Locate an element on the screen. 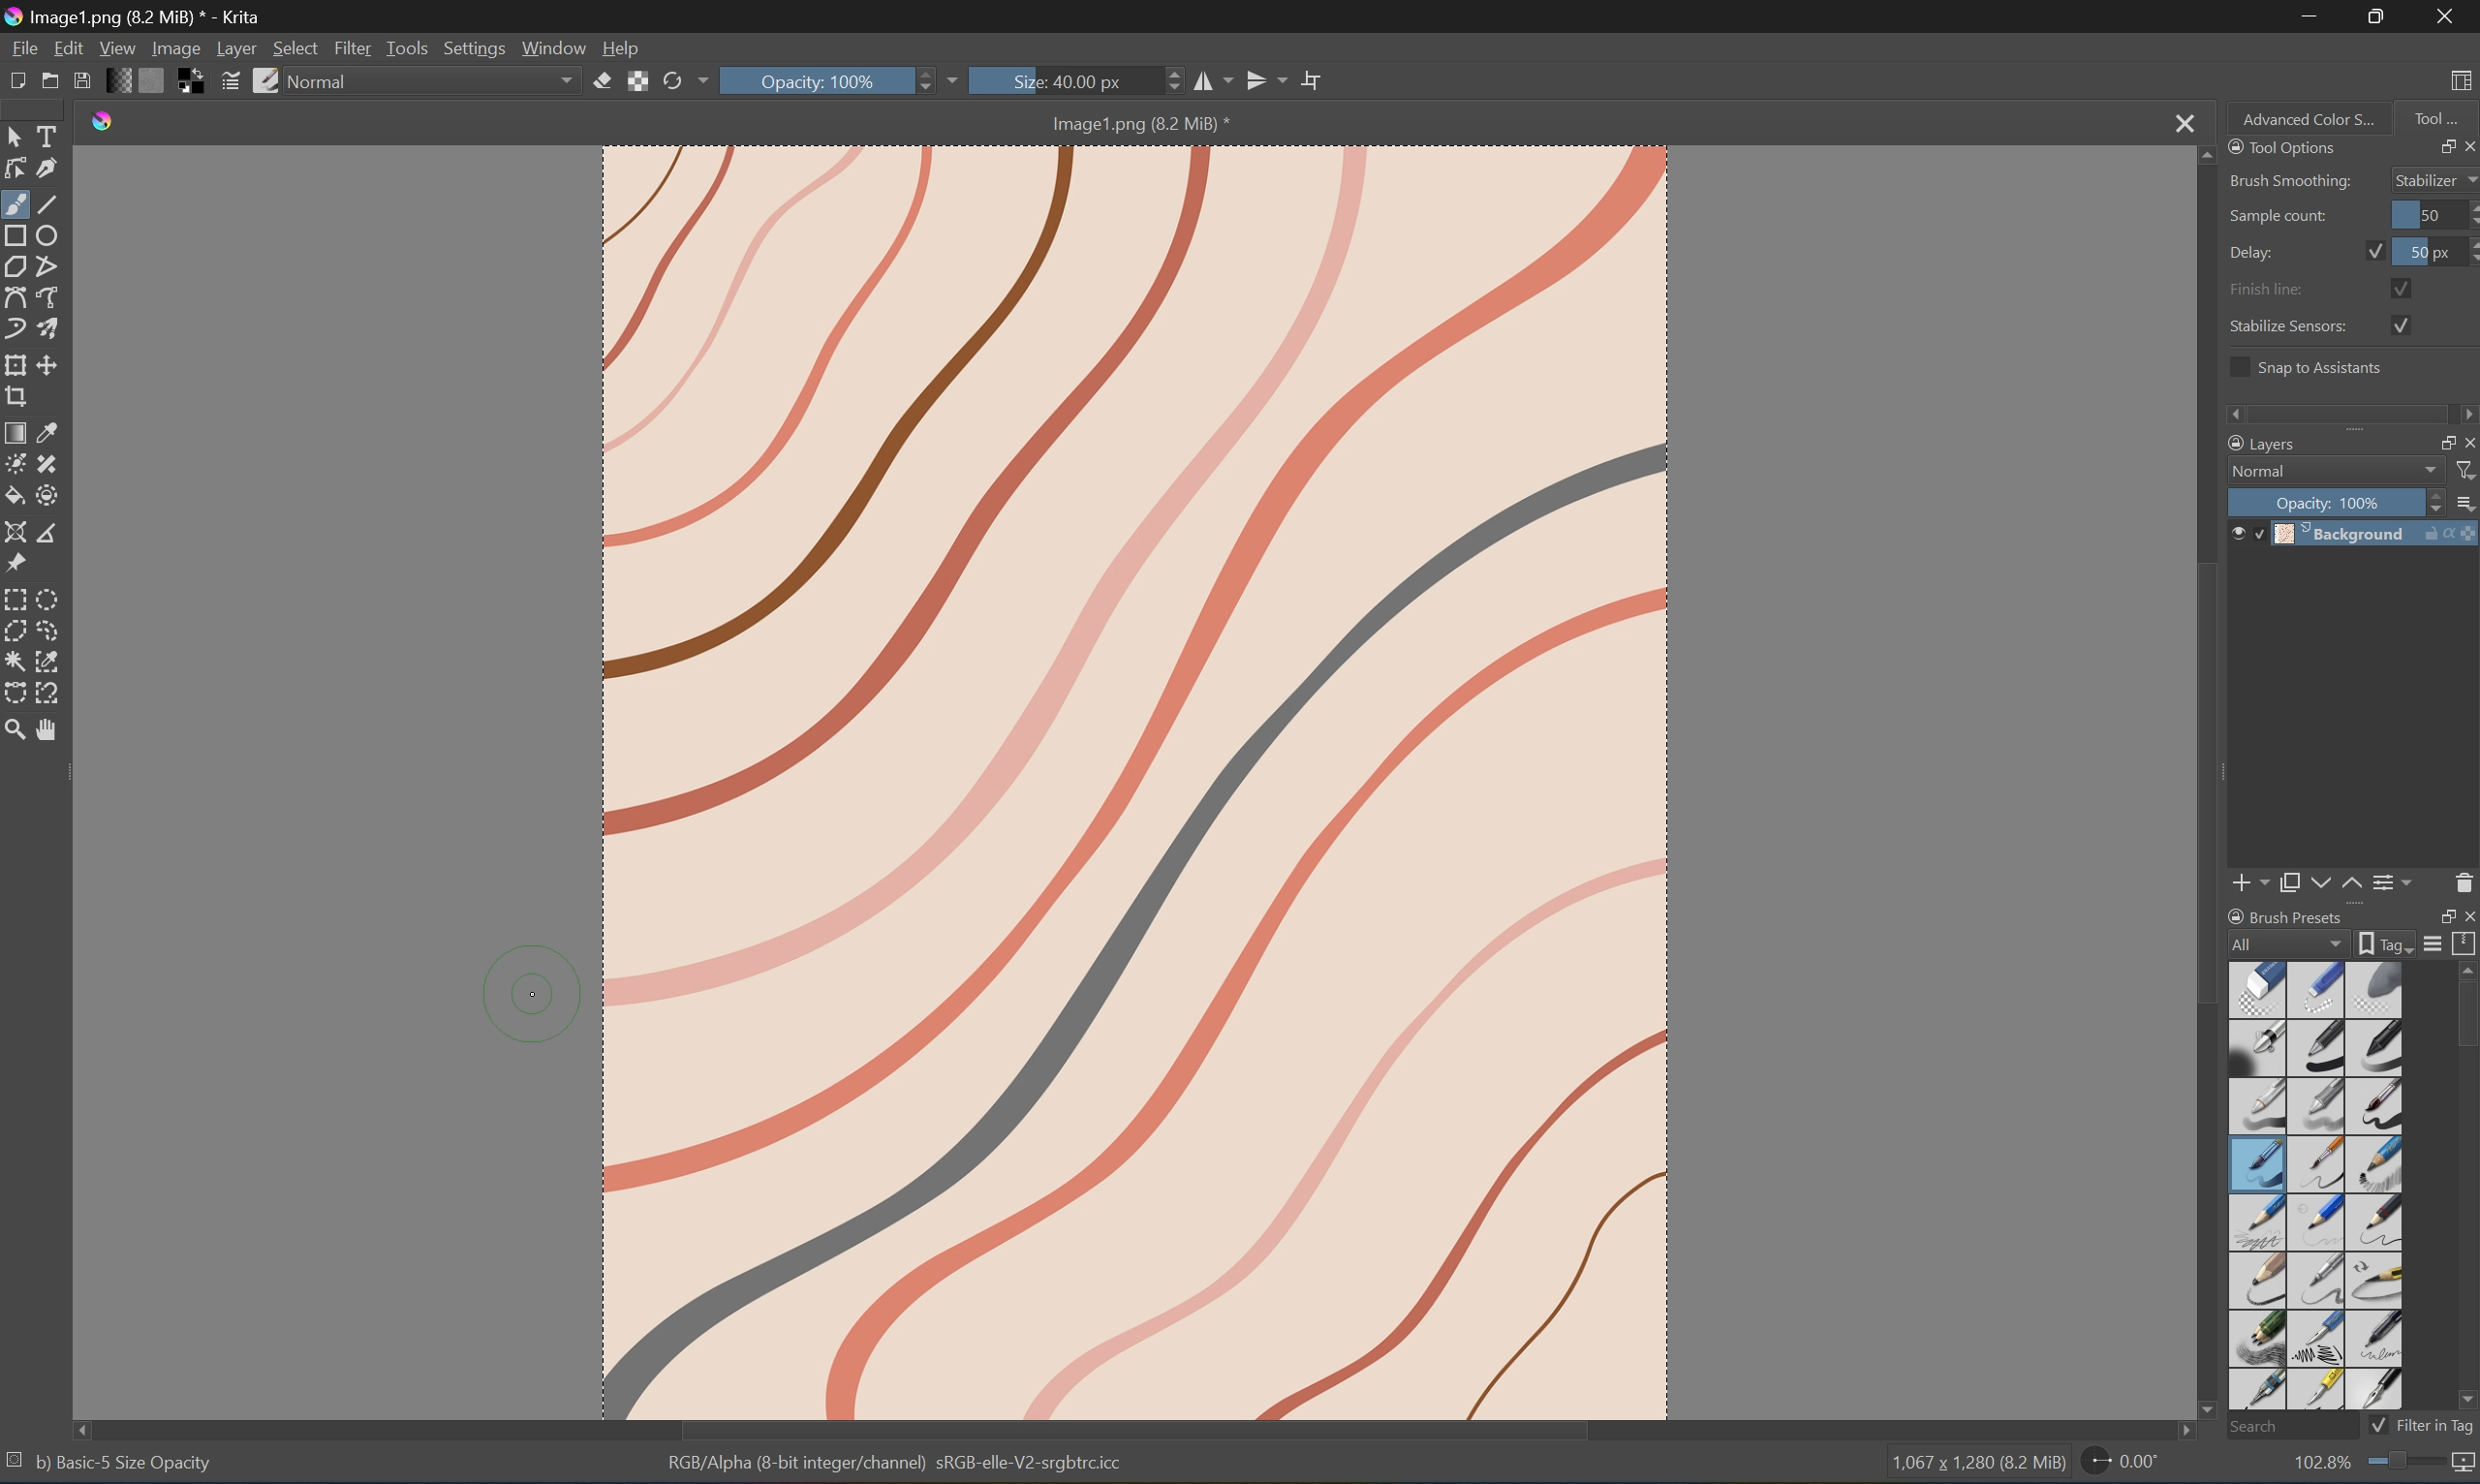 The width and height of the screenshot is (2480, 1484). Draw patch tool is located at coordinates (45, 464).